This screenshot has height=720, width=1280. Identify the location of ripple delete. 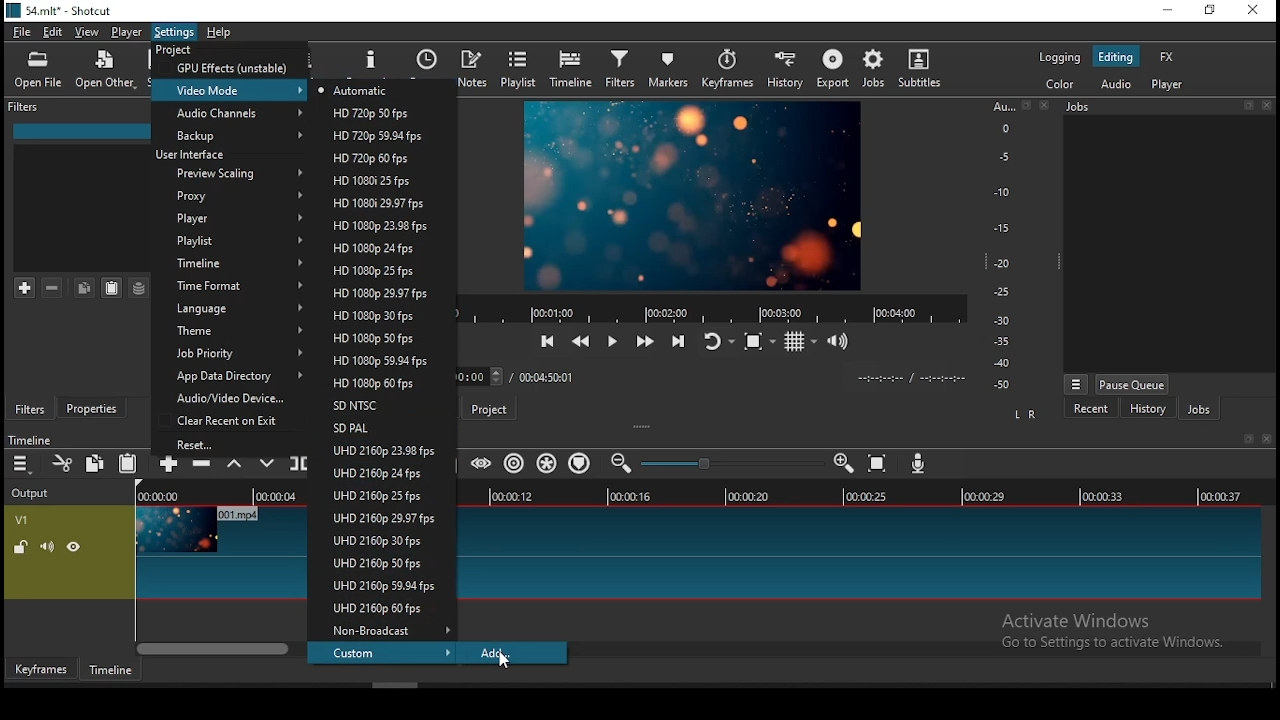
(201, 466).